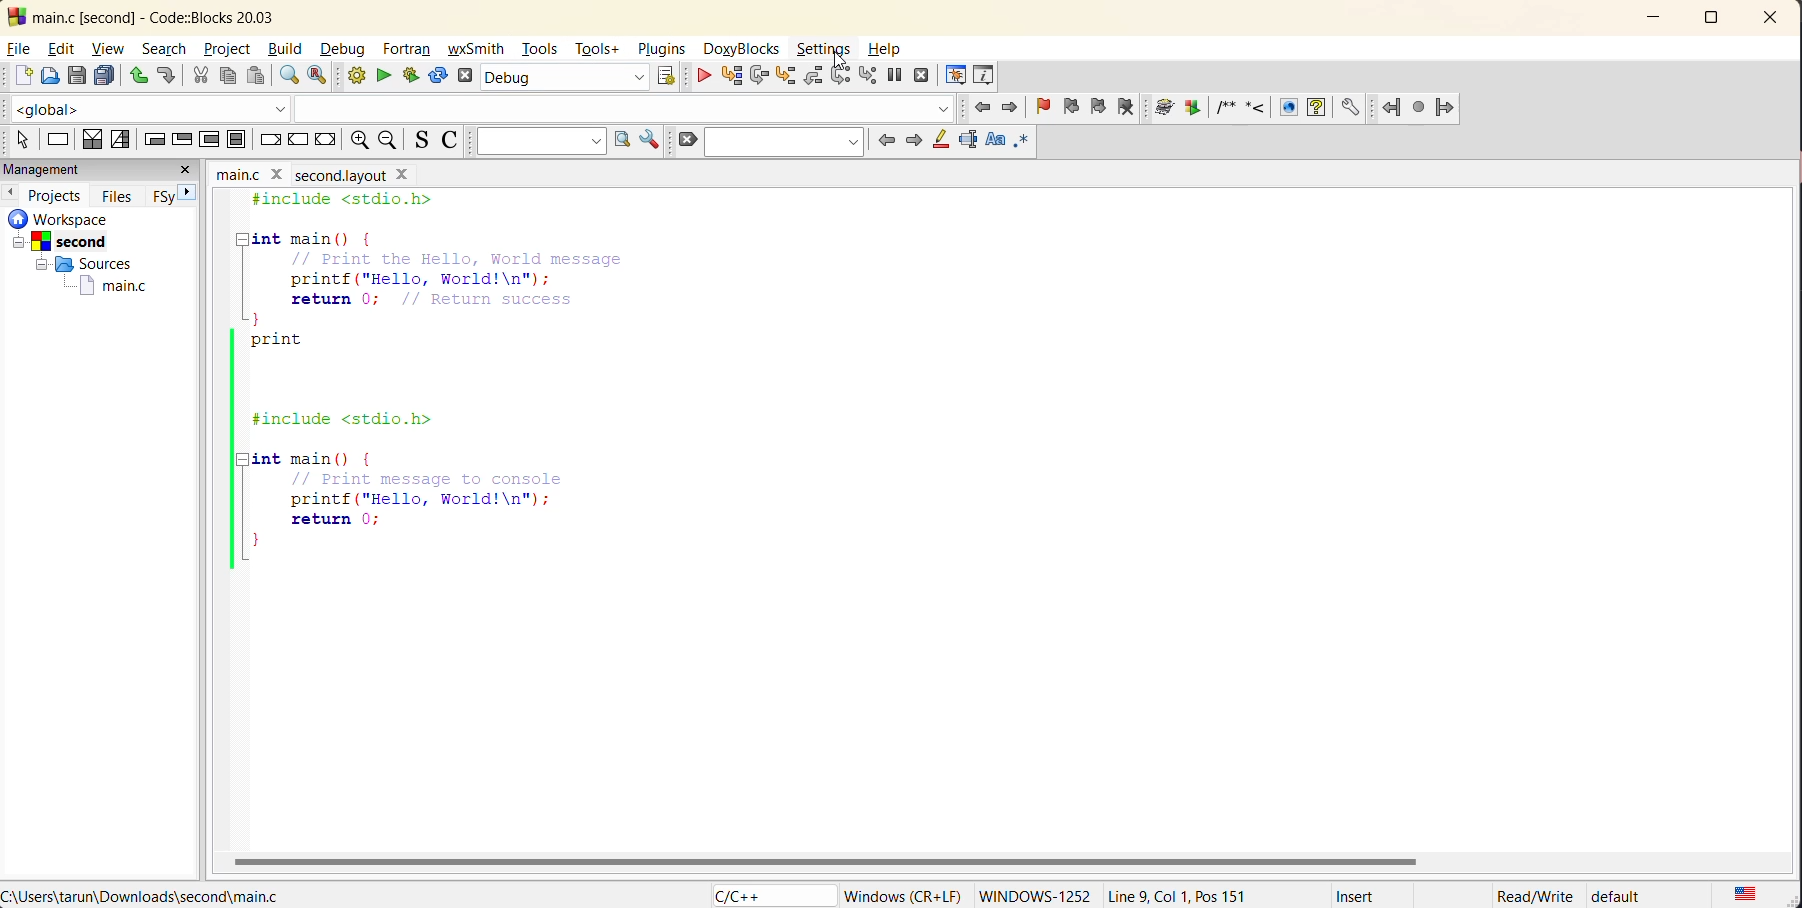 This screenshot has width=1802, height=908. I want to click on Sources, so click(77, 264).